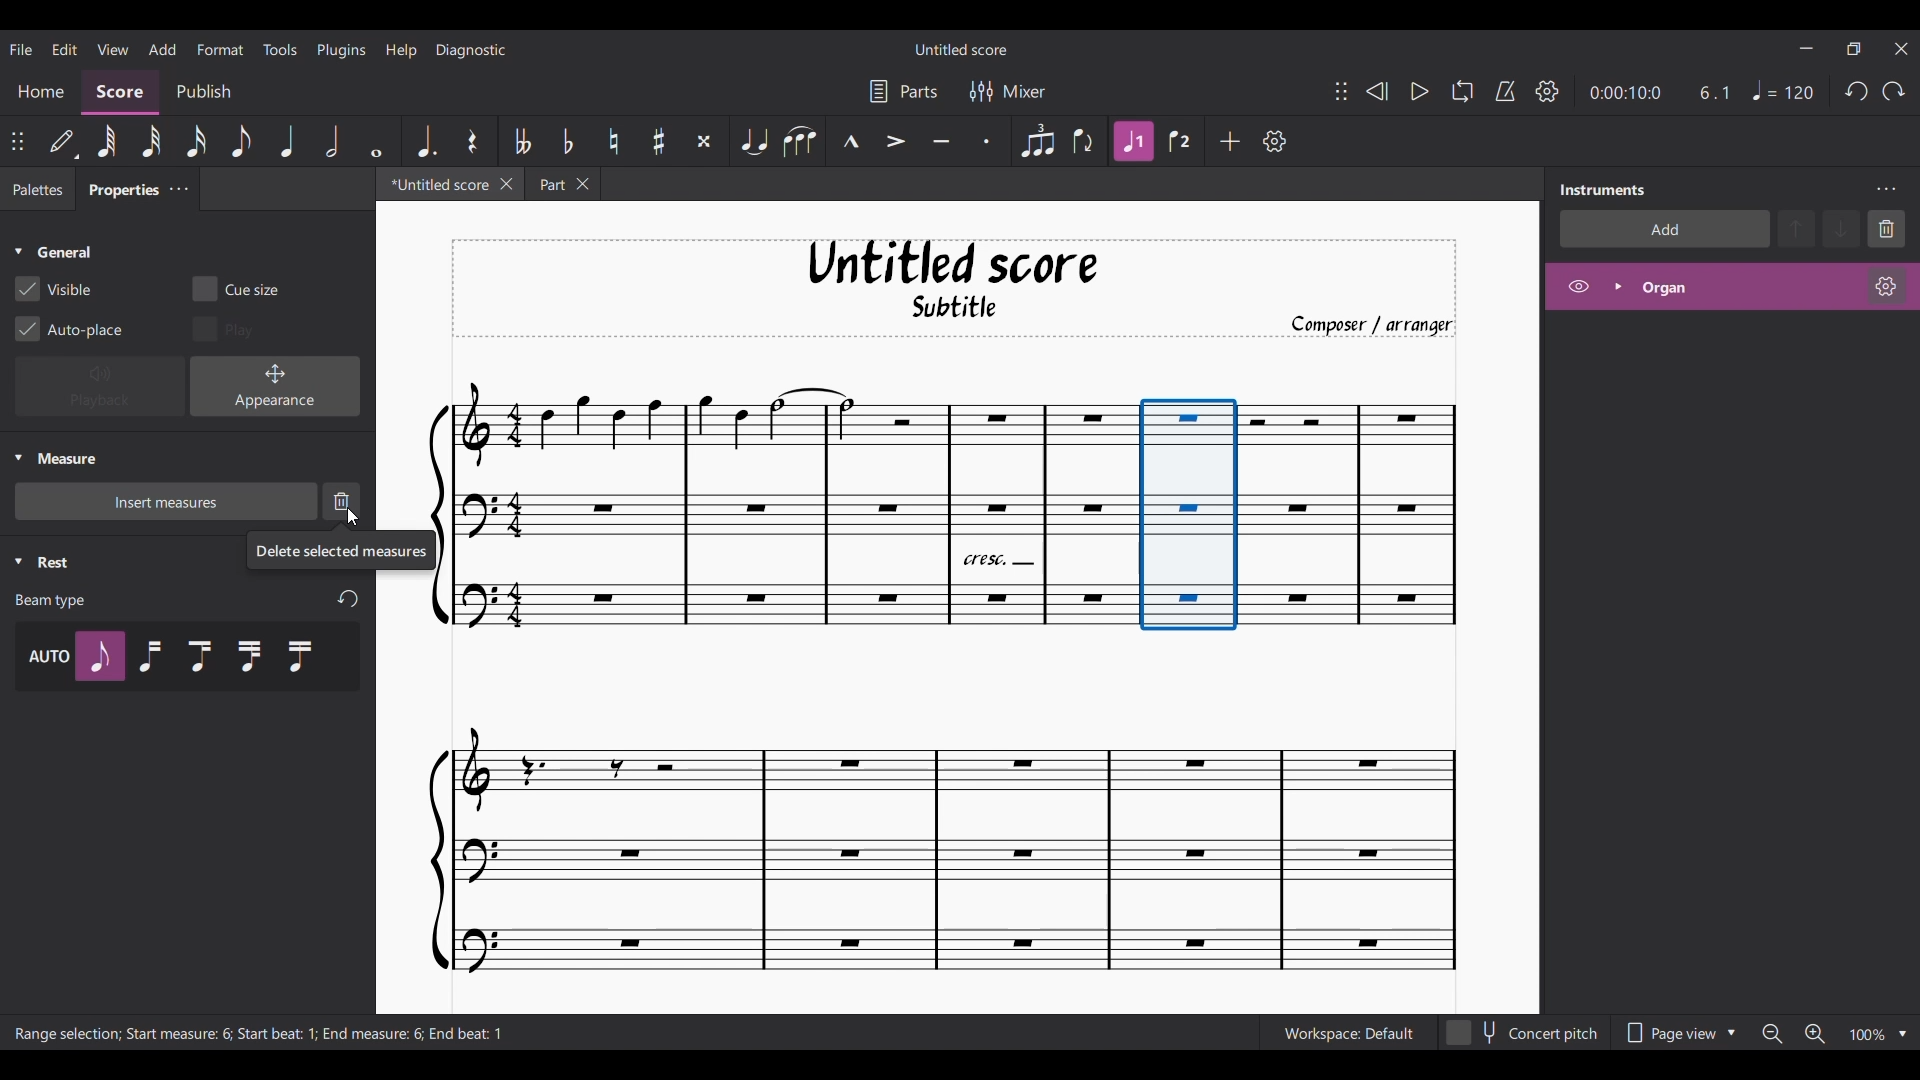  I want to click on Score name, so click(962, 49).